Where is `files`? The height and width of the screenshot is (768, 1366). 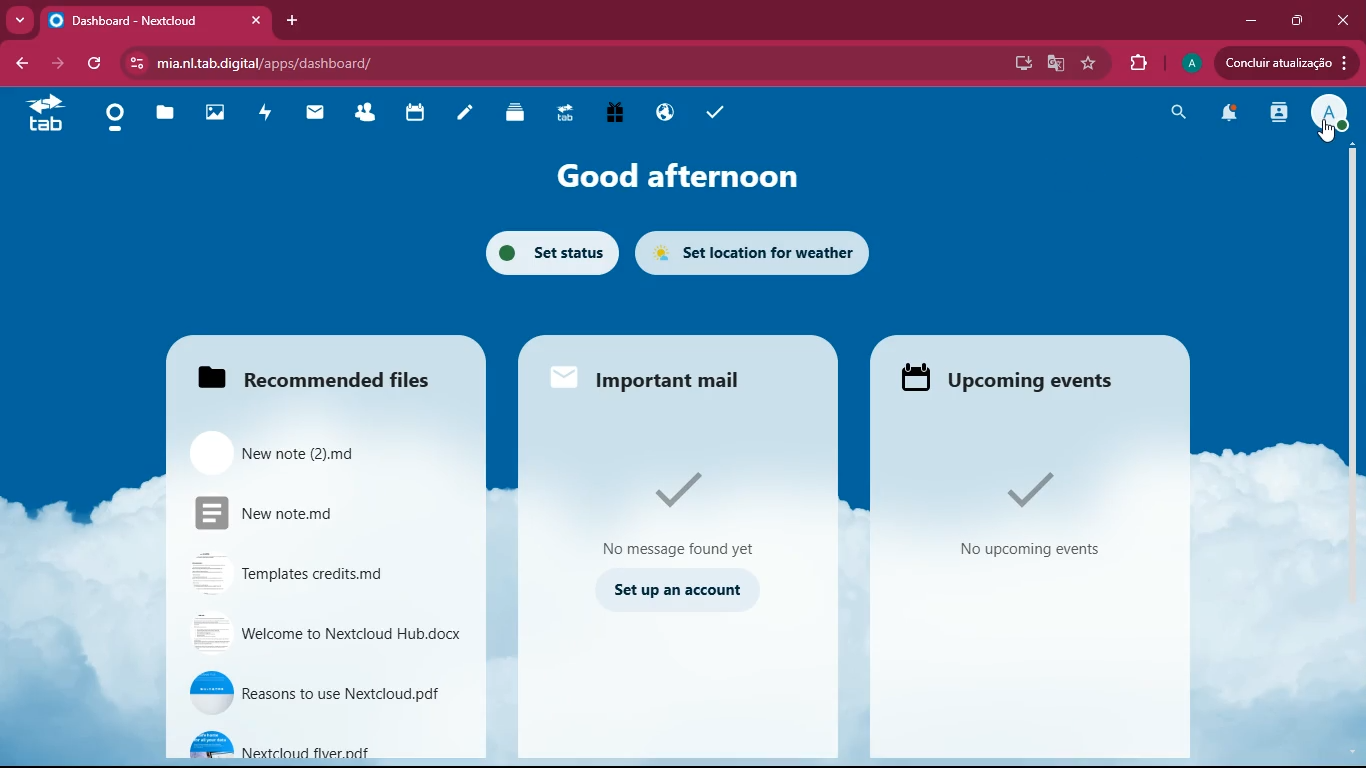 files is located at coordinates (163, 115).